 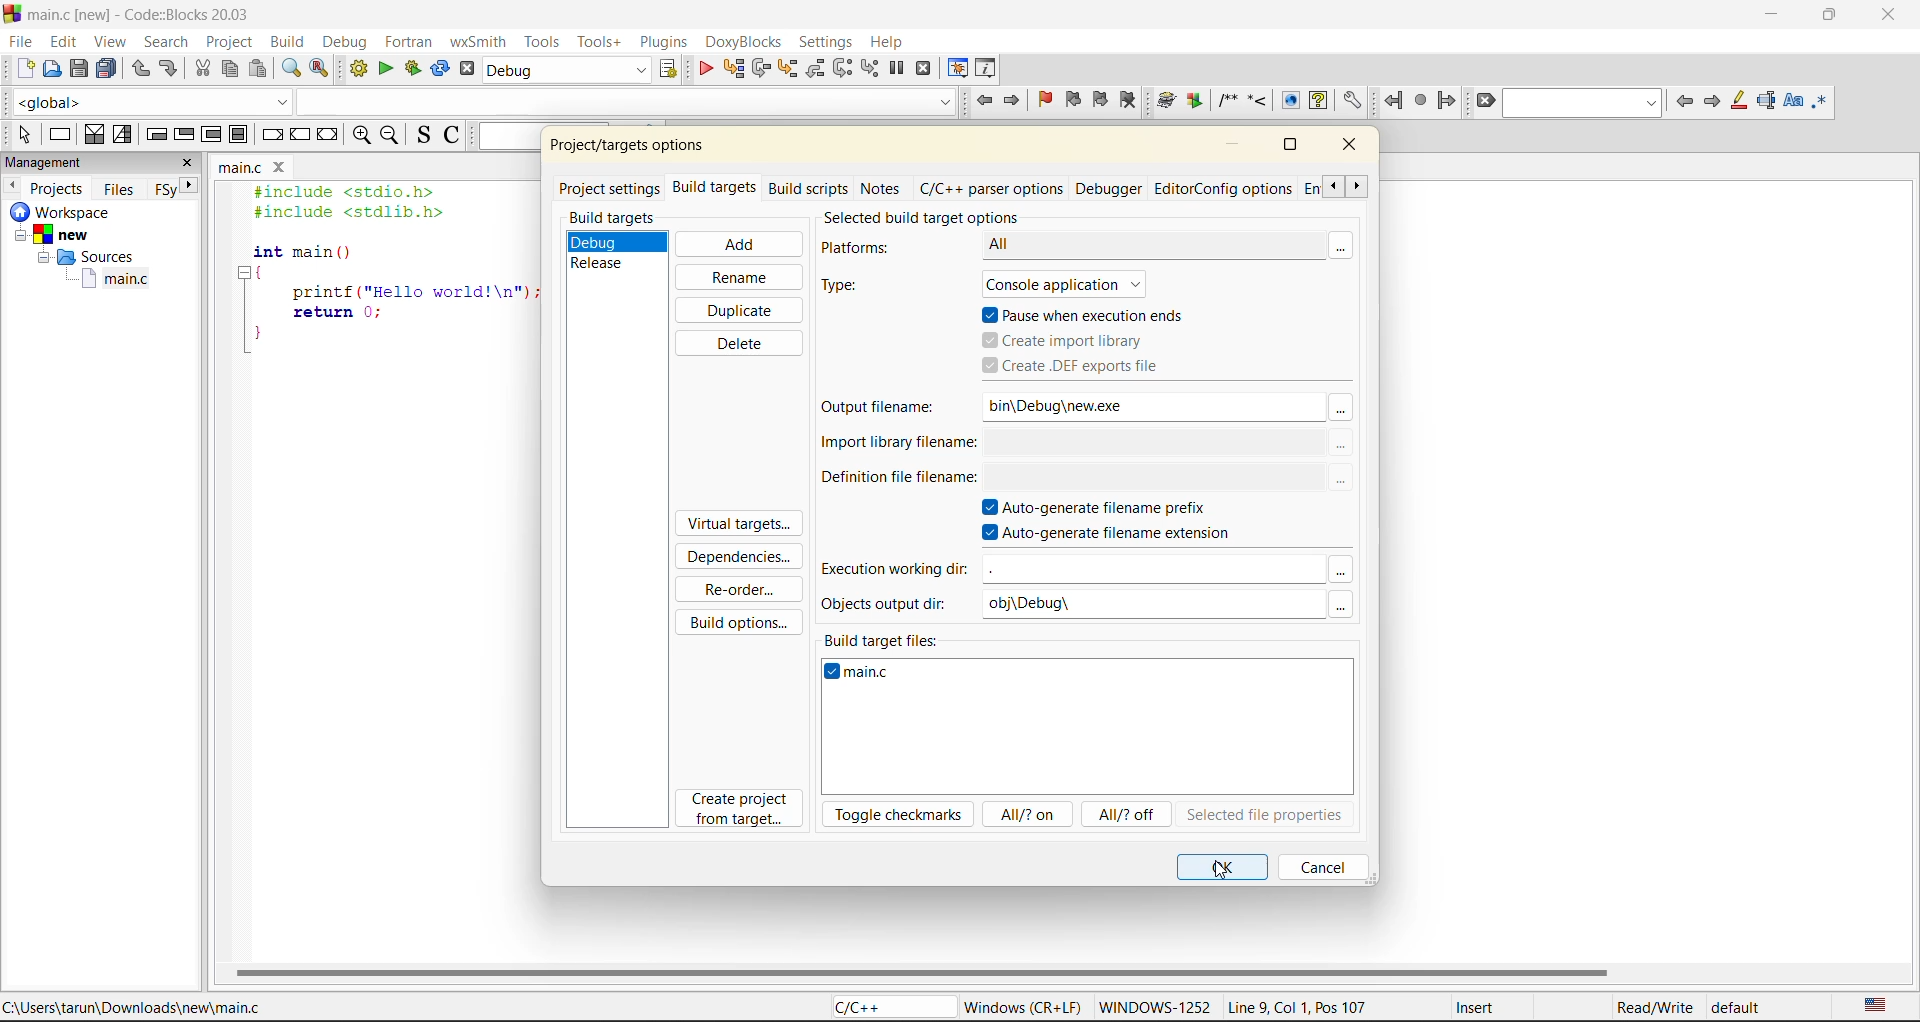 What do you see at coordinates (1290, 100) in the screenshot?
I see `View generated HTML documentation` at bounding box center [1290, 100].